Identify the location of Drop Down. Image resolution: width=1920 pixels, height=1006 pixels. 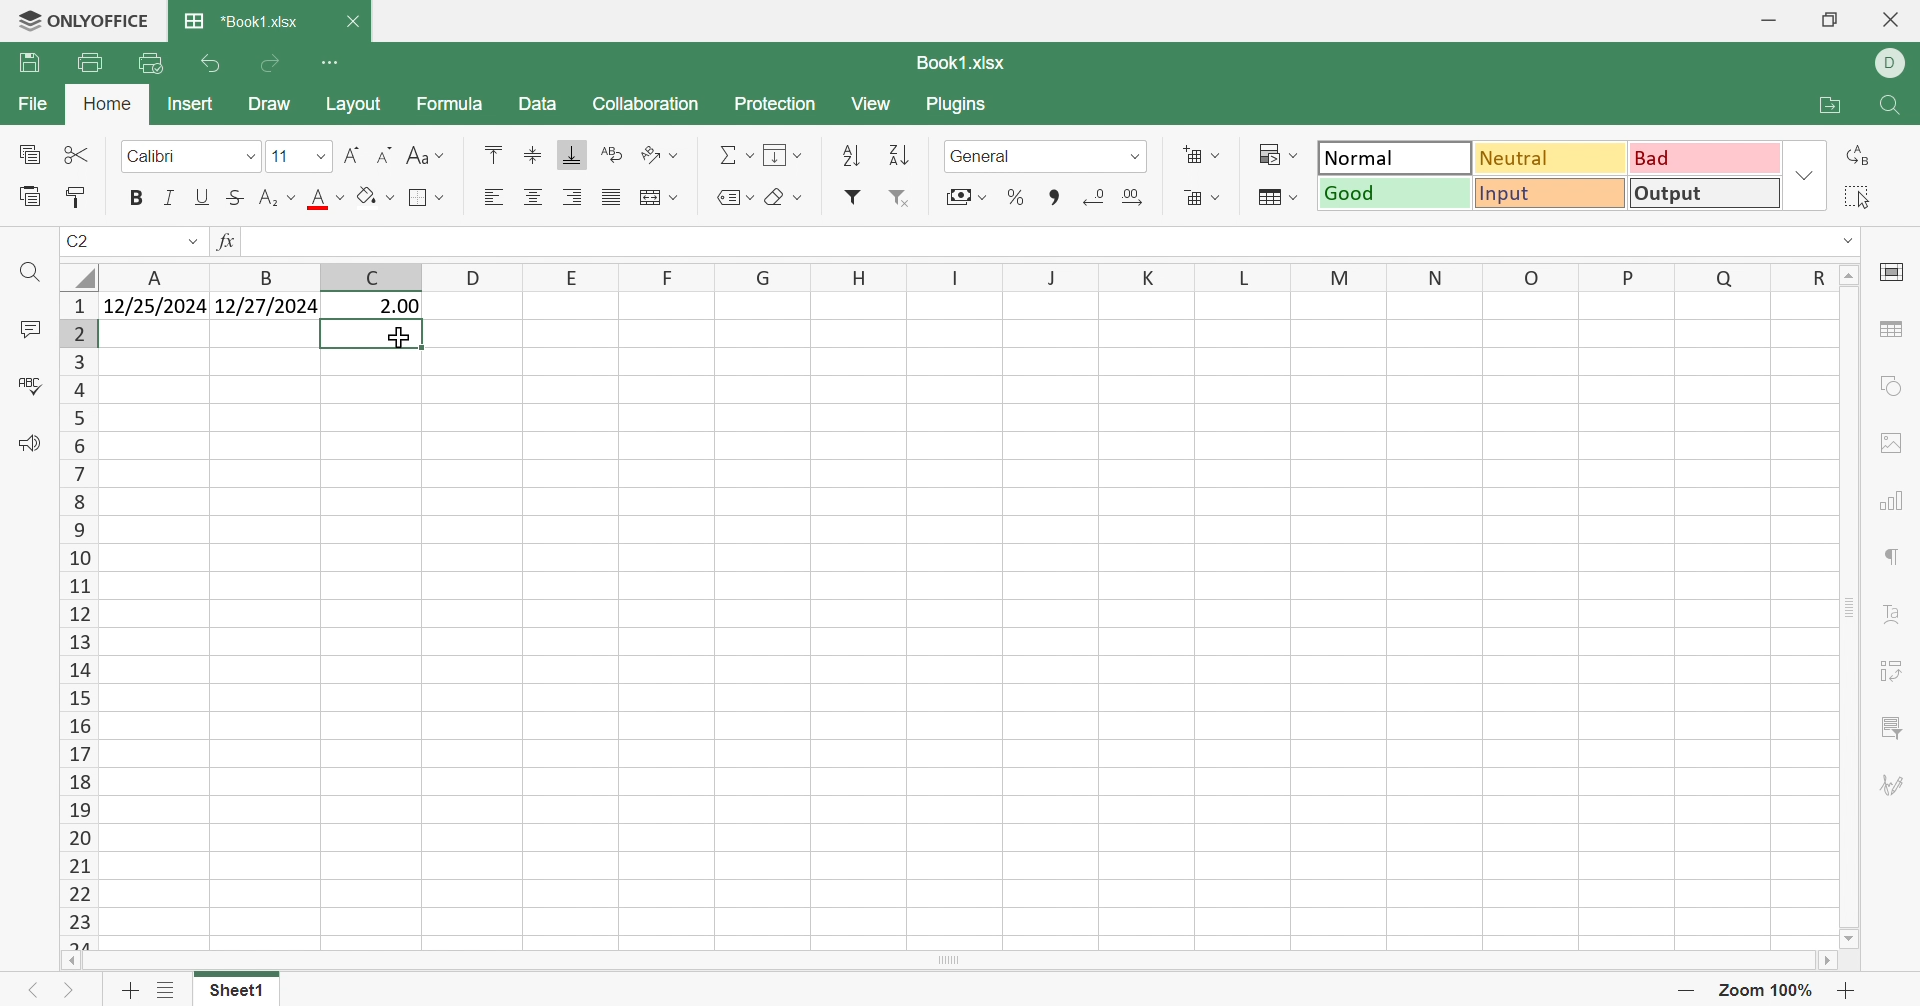
(1841, 242).